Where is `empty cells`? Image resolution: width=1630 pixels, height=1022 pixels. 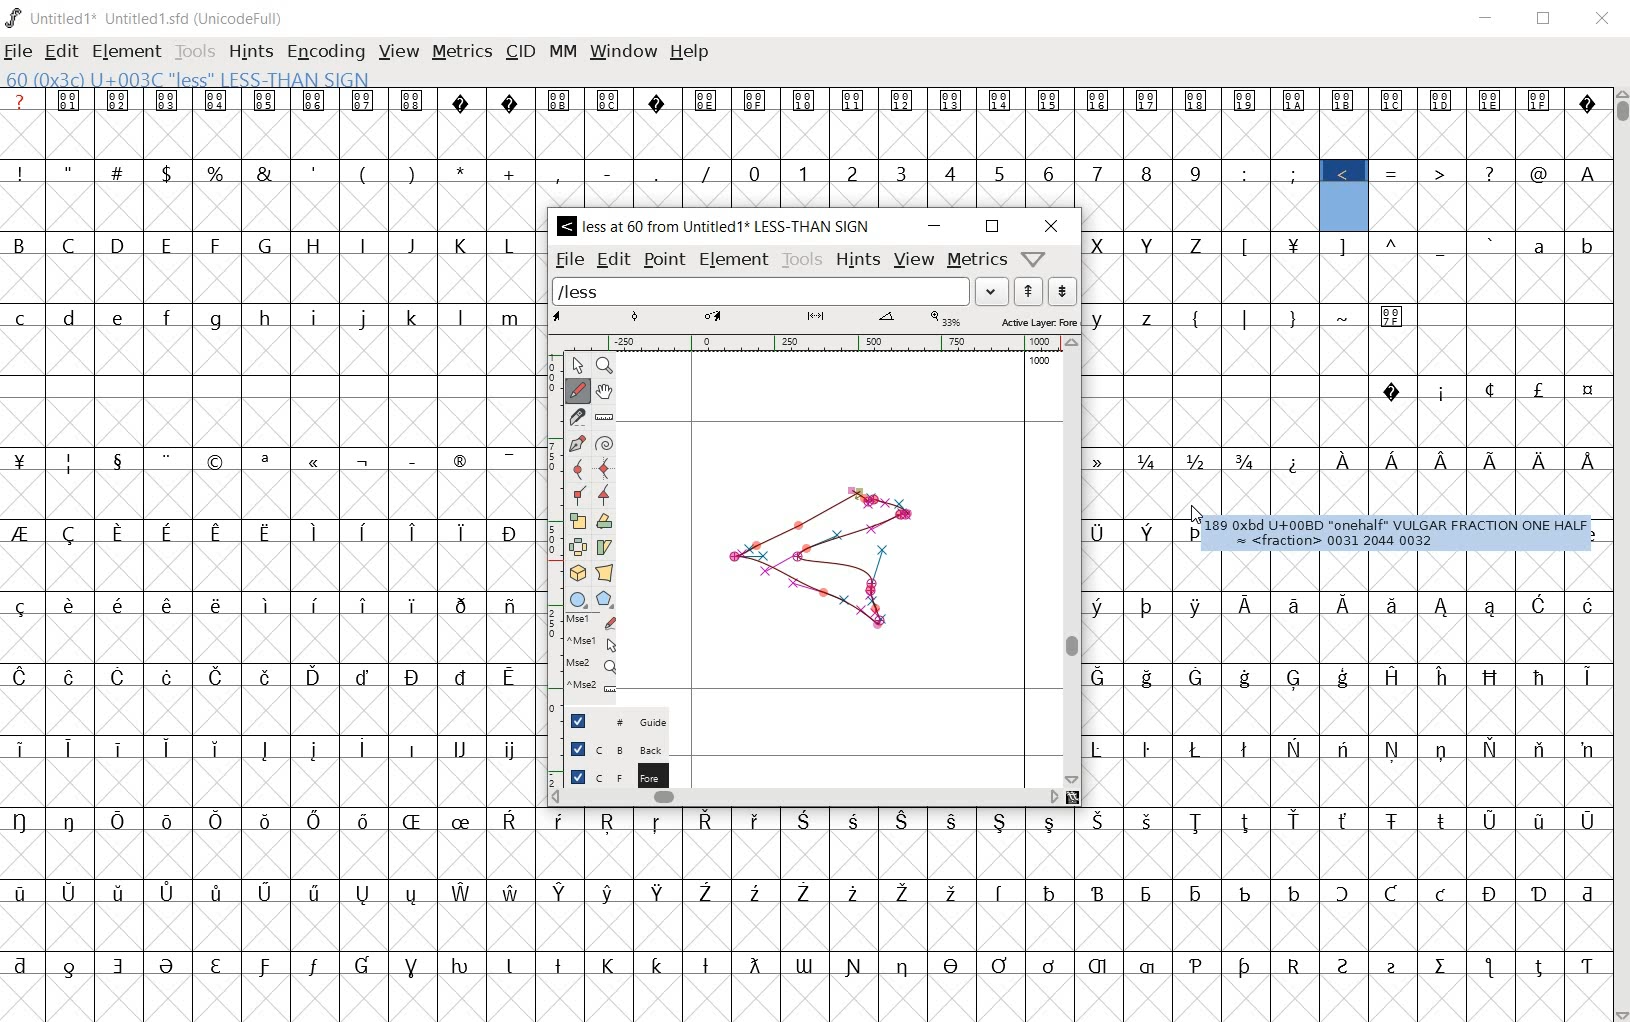
empty cells is located at coordinates (1344, 710).